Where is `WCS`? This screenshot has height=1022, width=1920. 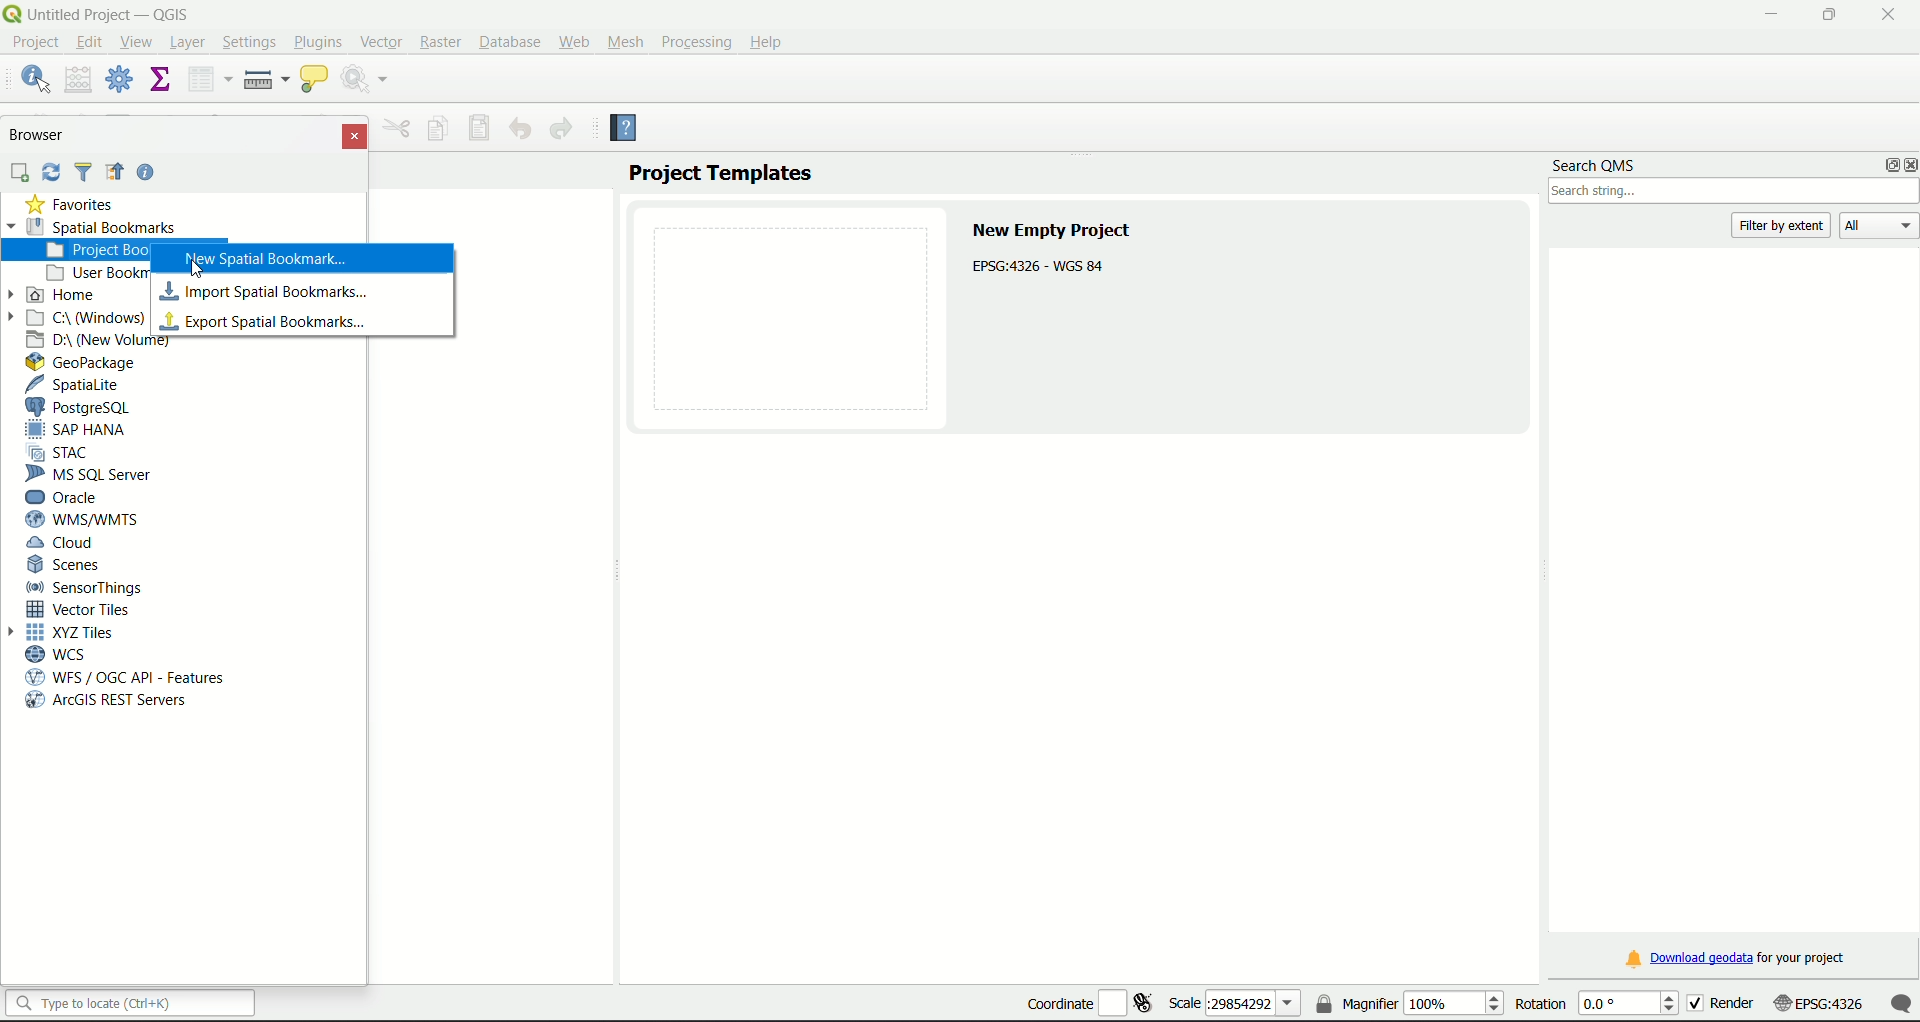
WCS is located at coordinates (64, 655).